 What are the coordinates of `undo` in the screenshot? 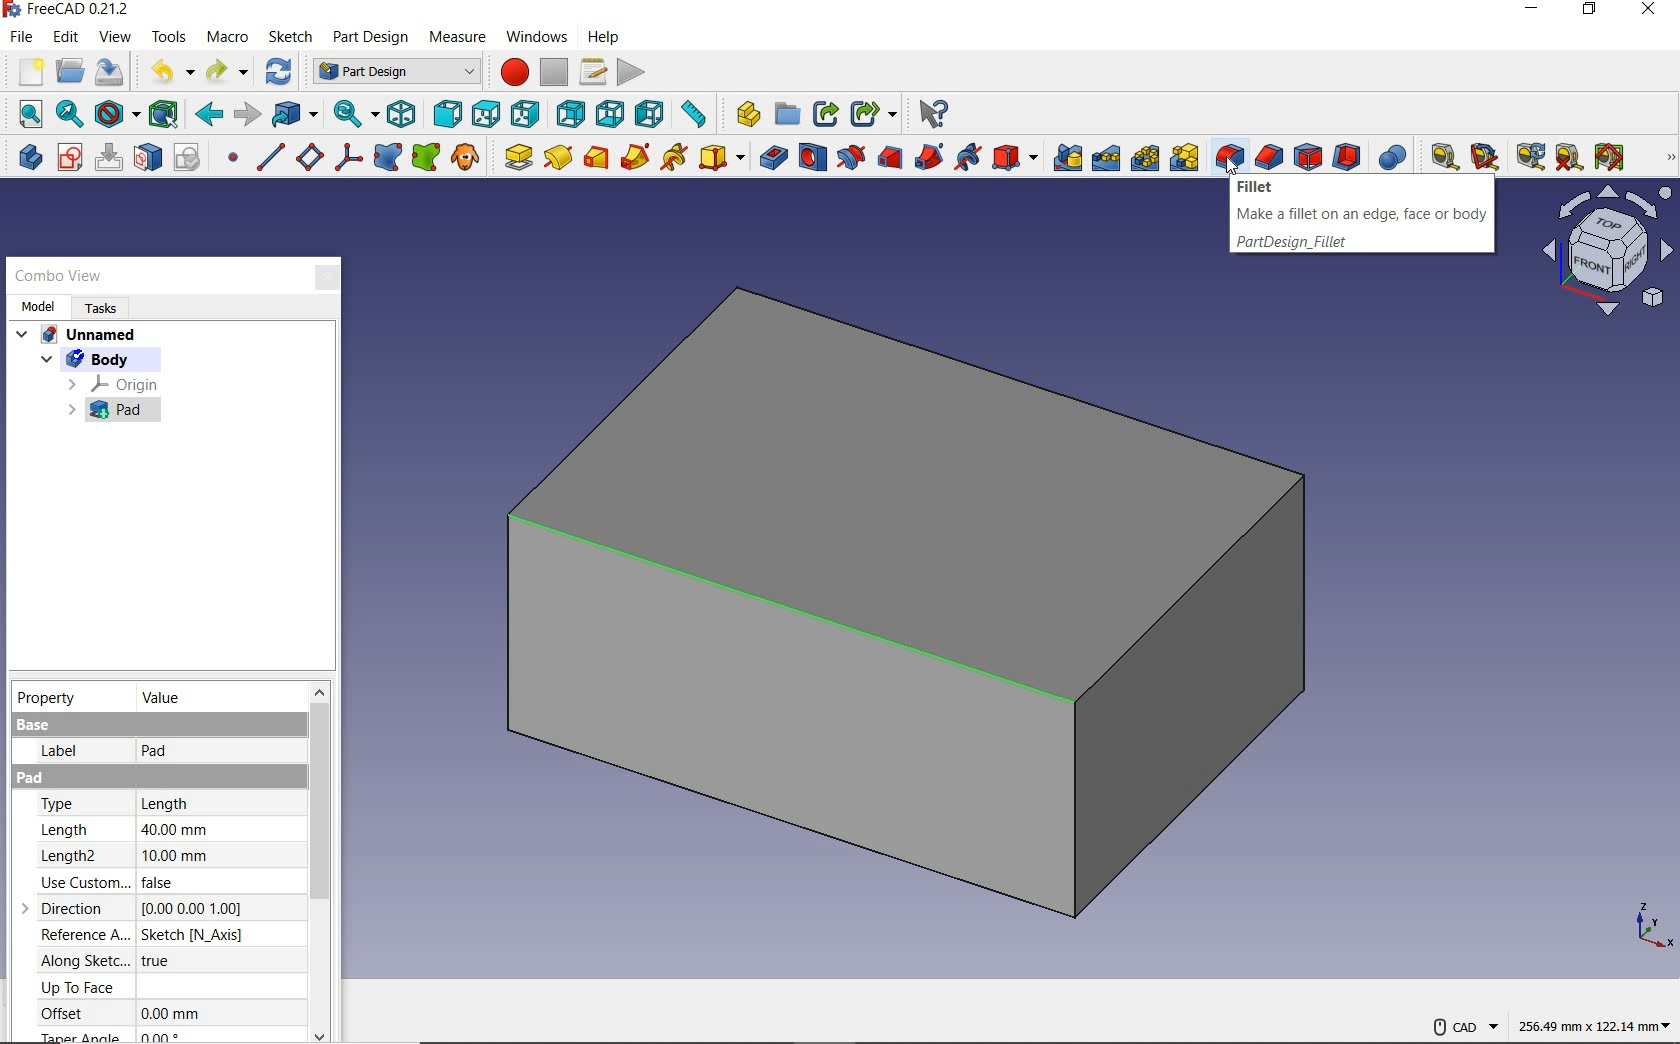 It's located at (168, 70).